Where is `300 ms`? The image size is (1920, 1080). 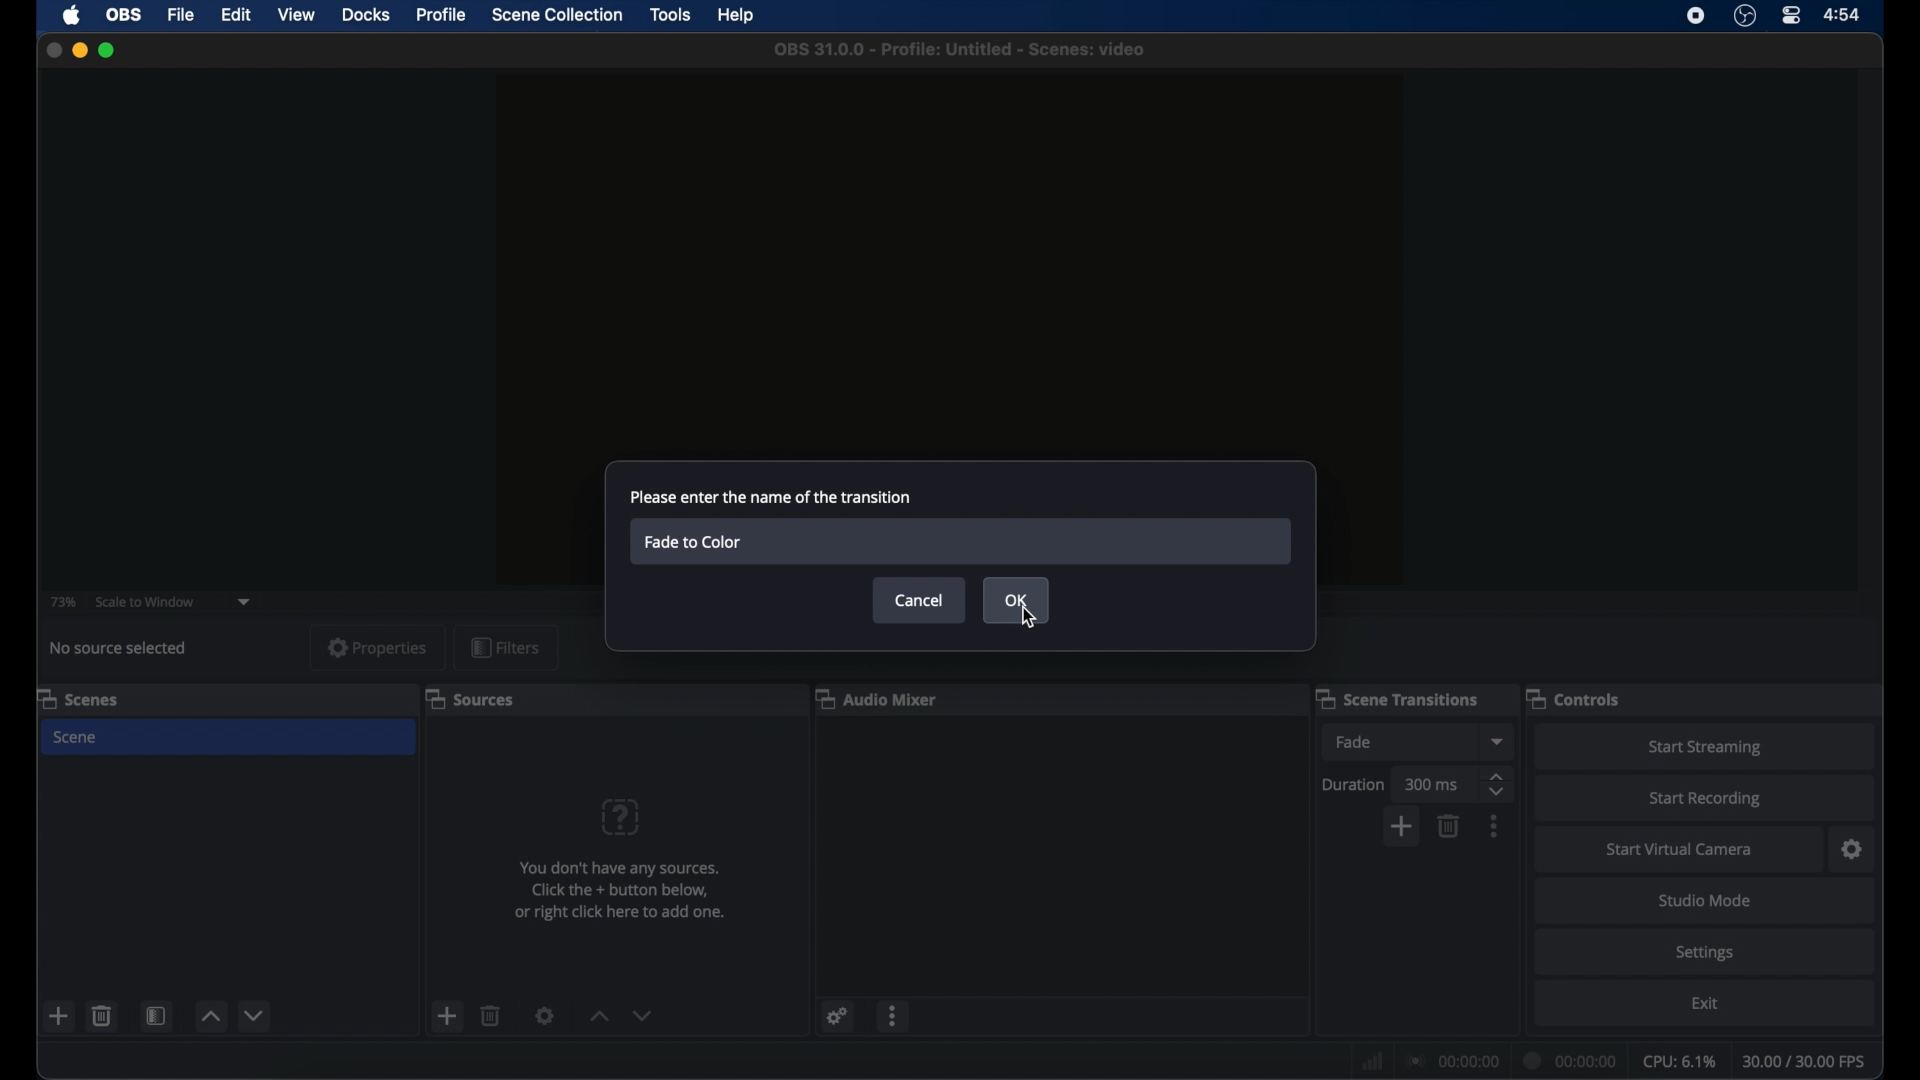
300 ms is located at coordinates (1432, 784).